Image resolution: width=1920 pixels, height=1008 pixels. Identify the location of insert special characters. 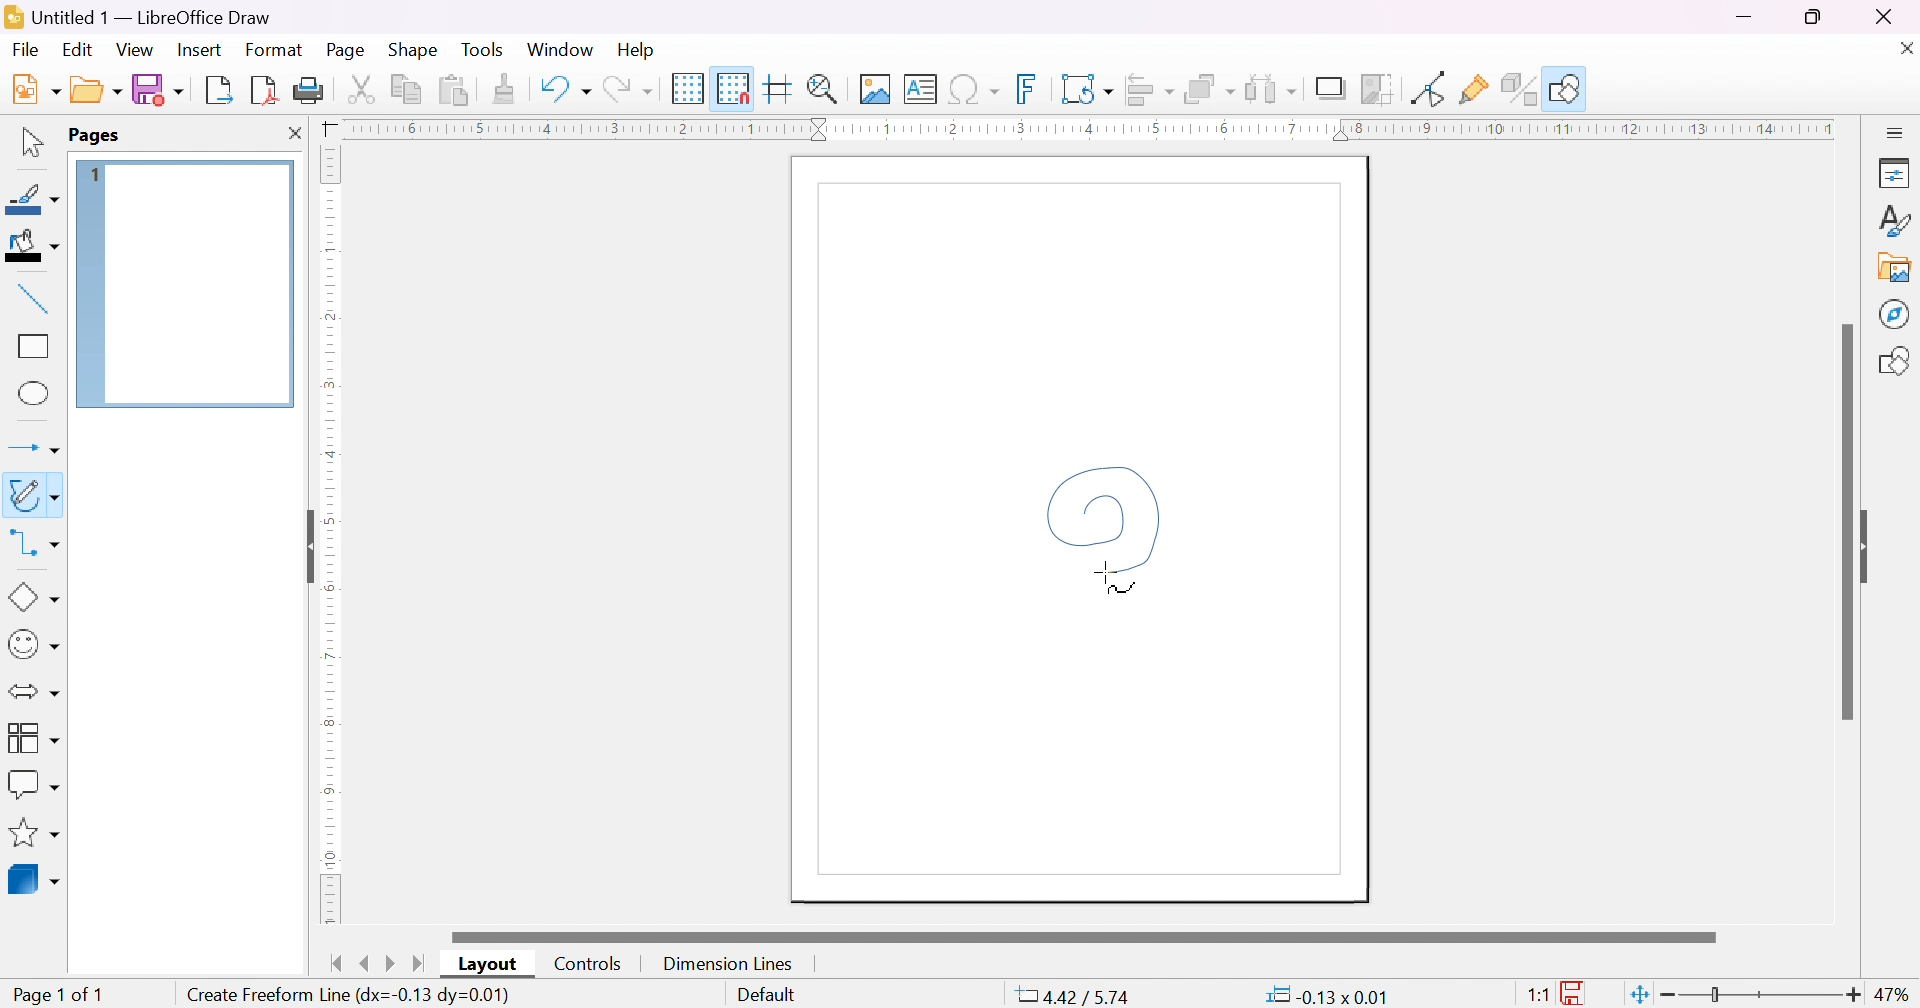
(975, 89).